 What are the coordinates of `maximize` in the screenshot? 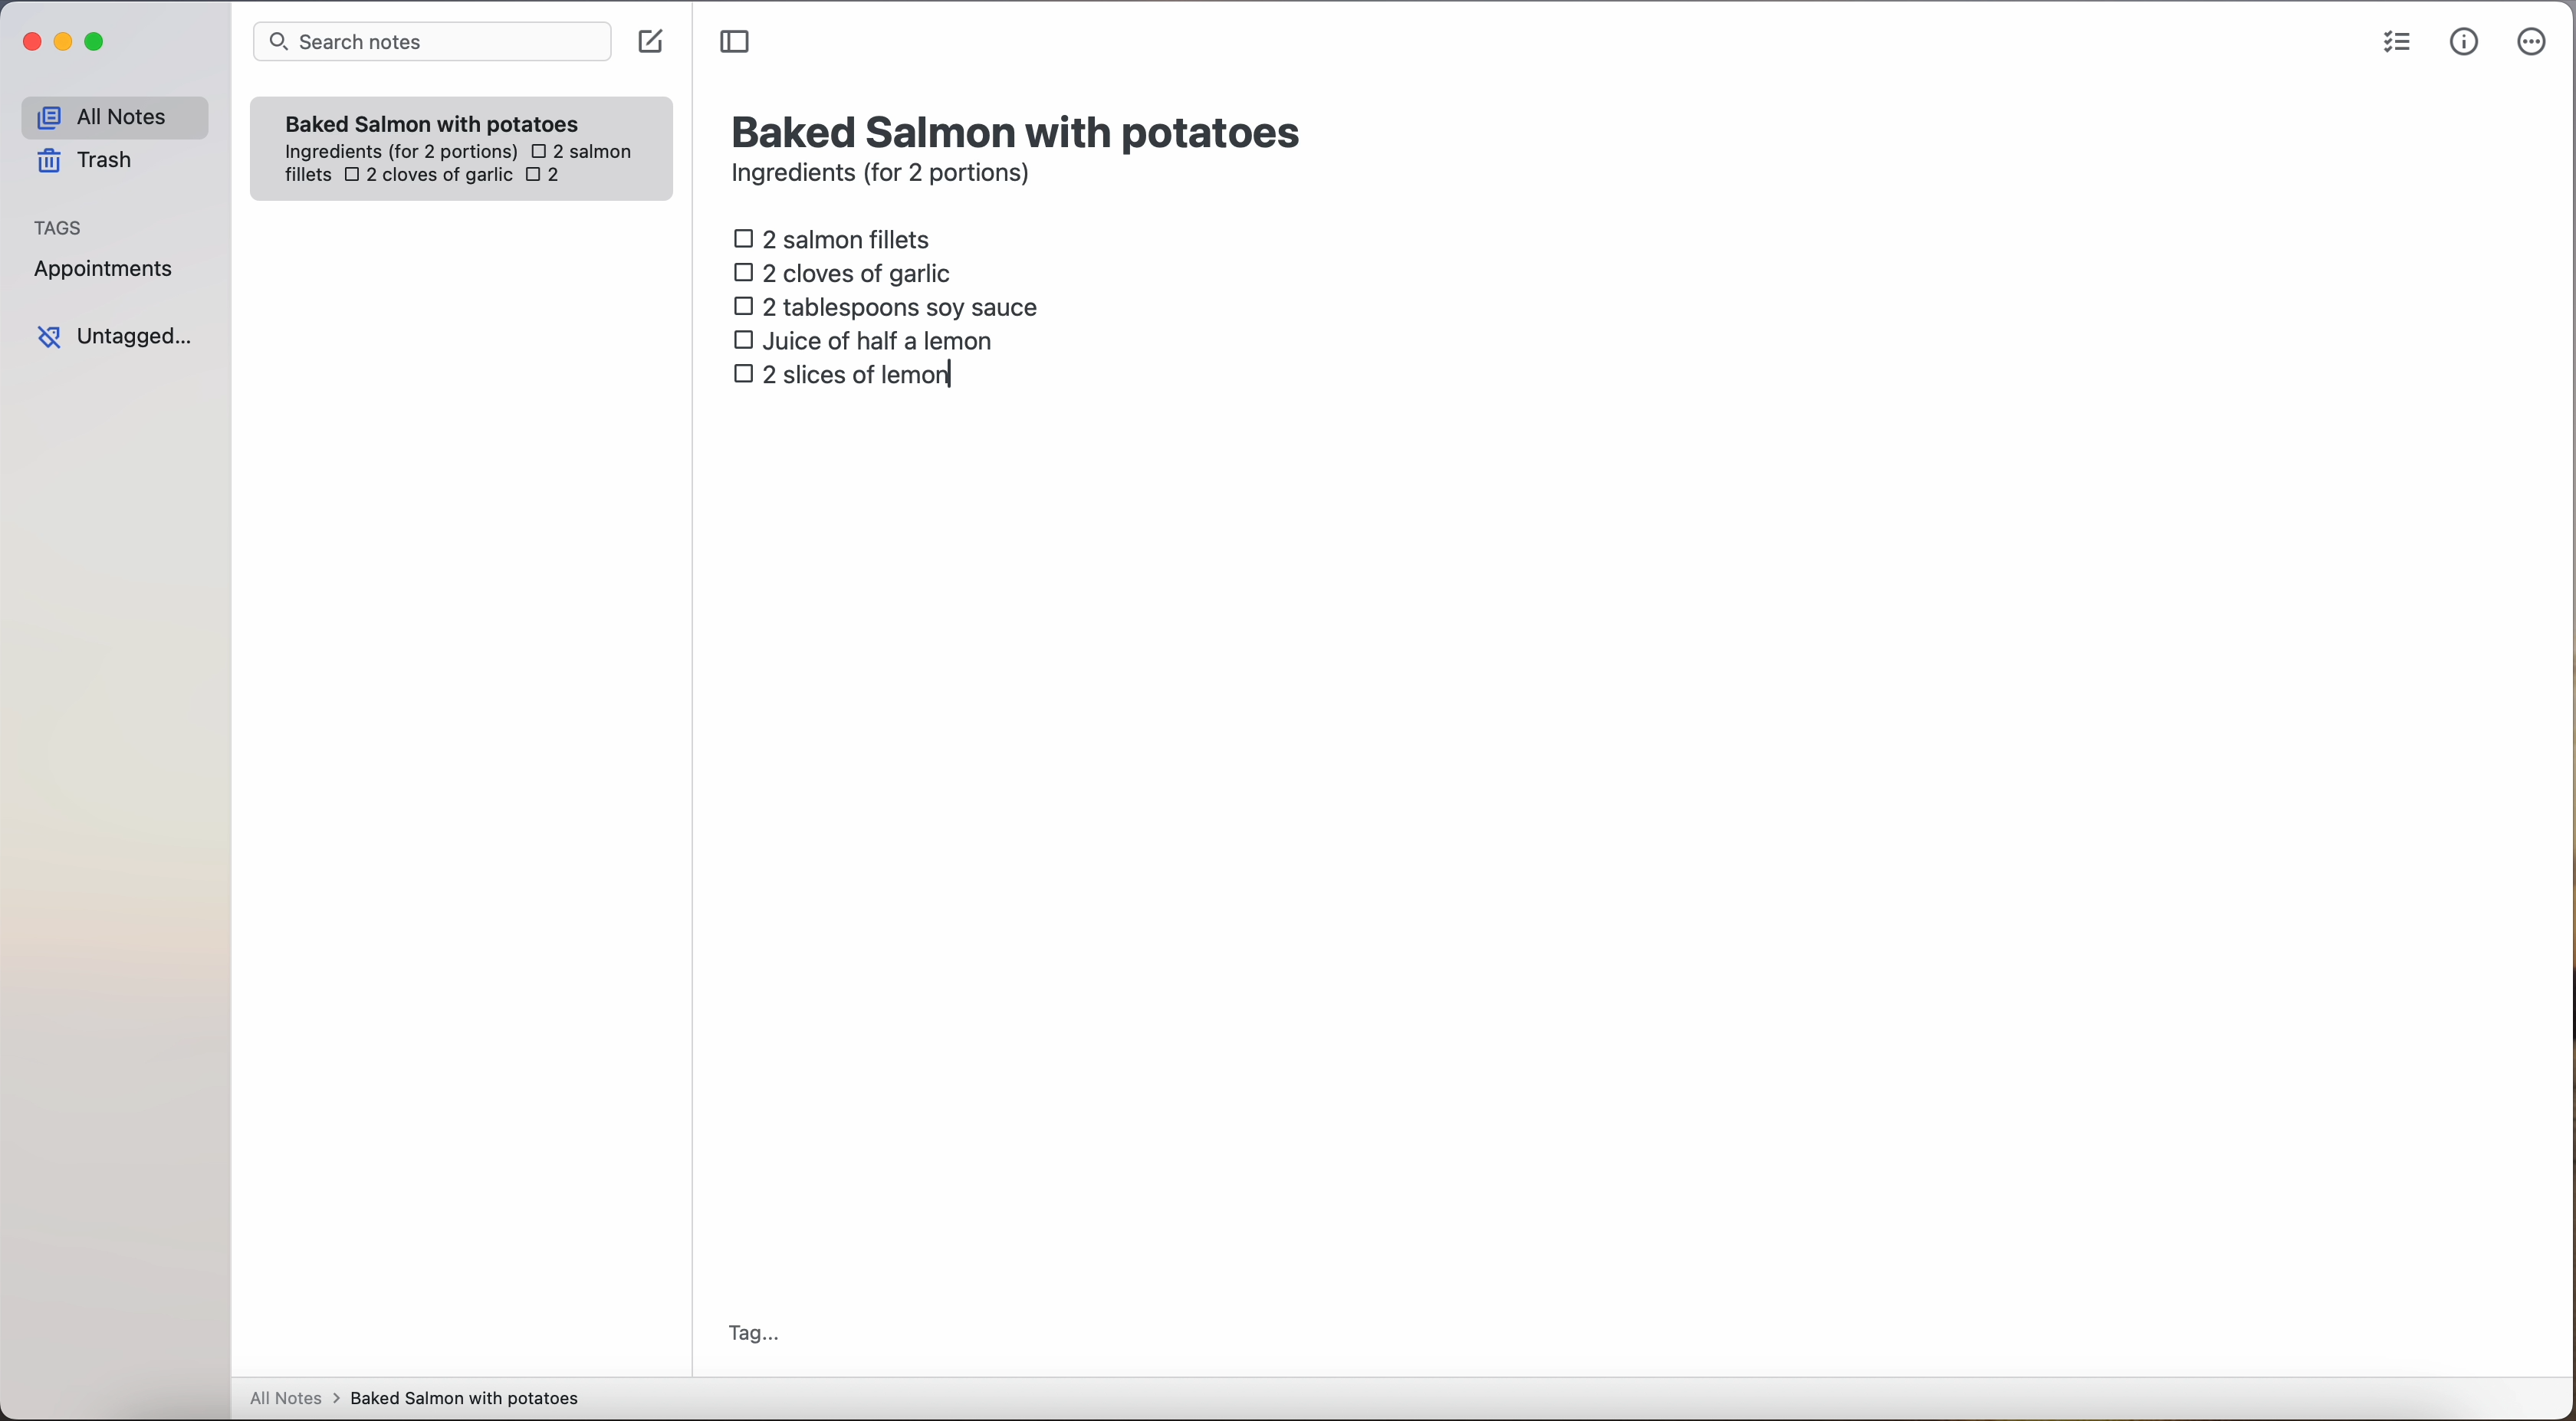 It's located at (98, 41).